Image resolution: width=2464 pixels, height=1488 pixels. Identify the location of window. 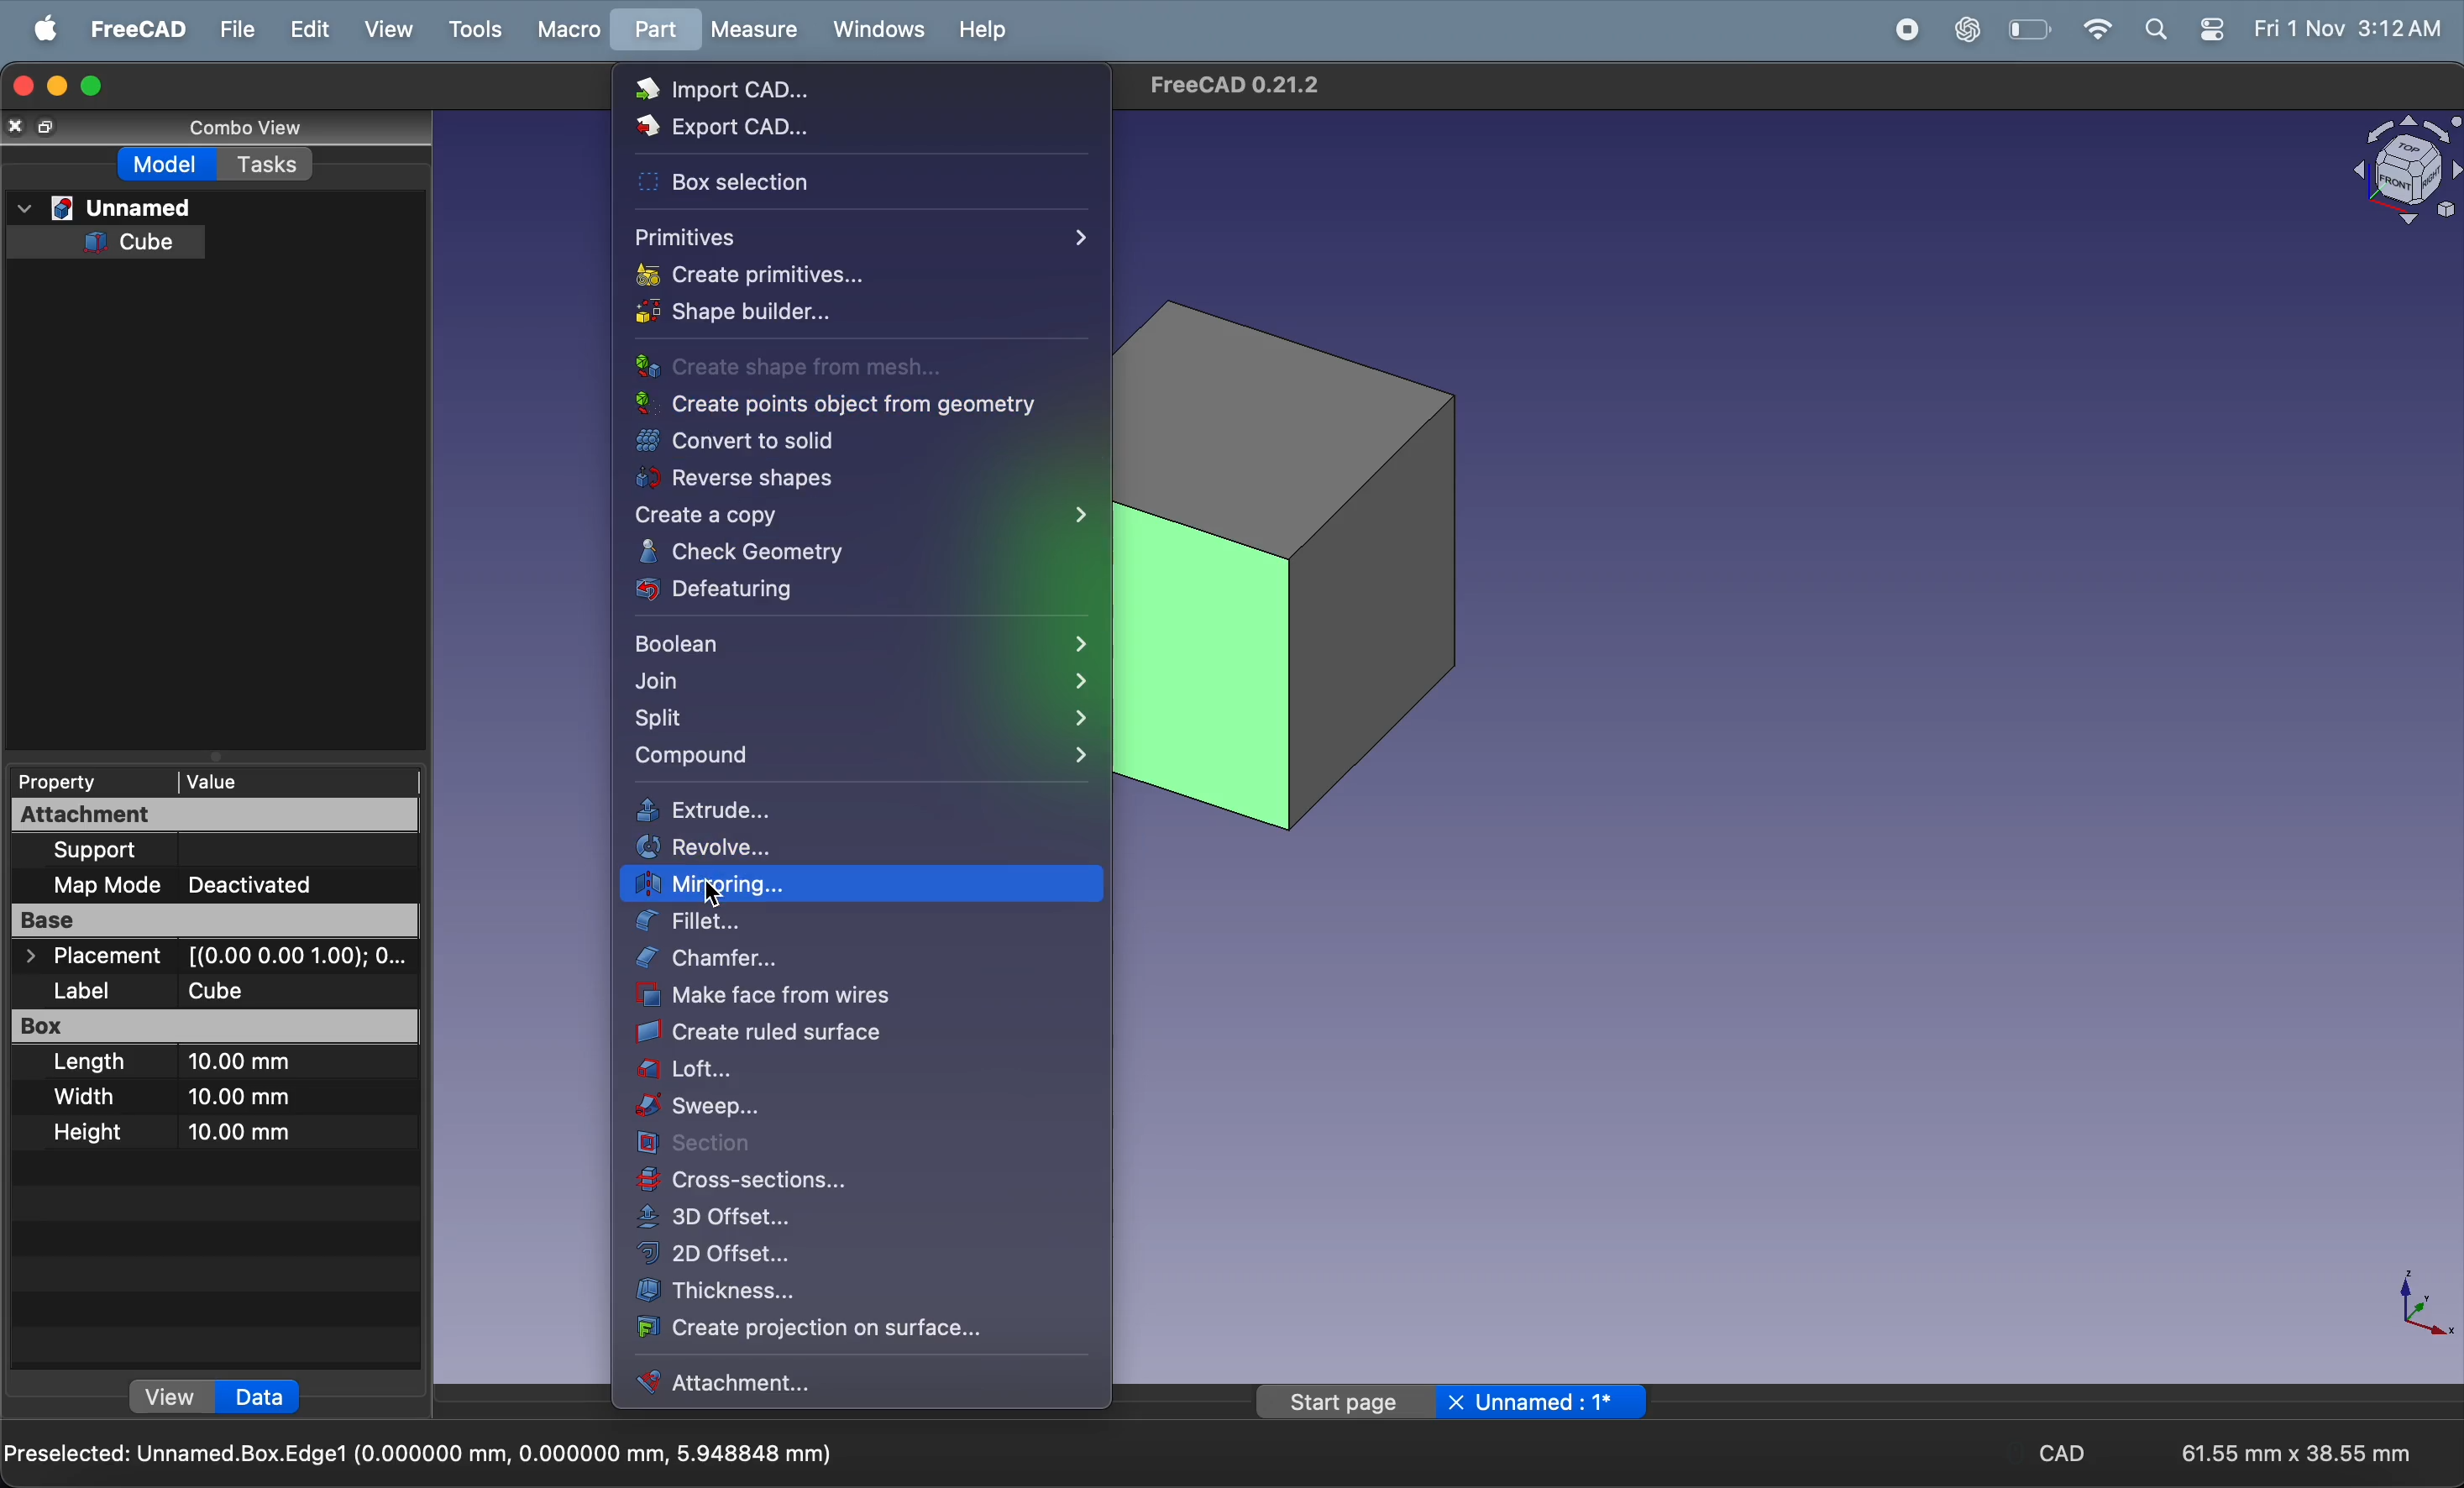
(874, 30).